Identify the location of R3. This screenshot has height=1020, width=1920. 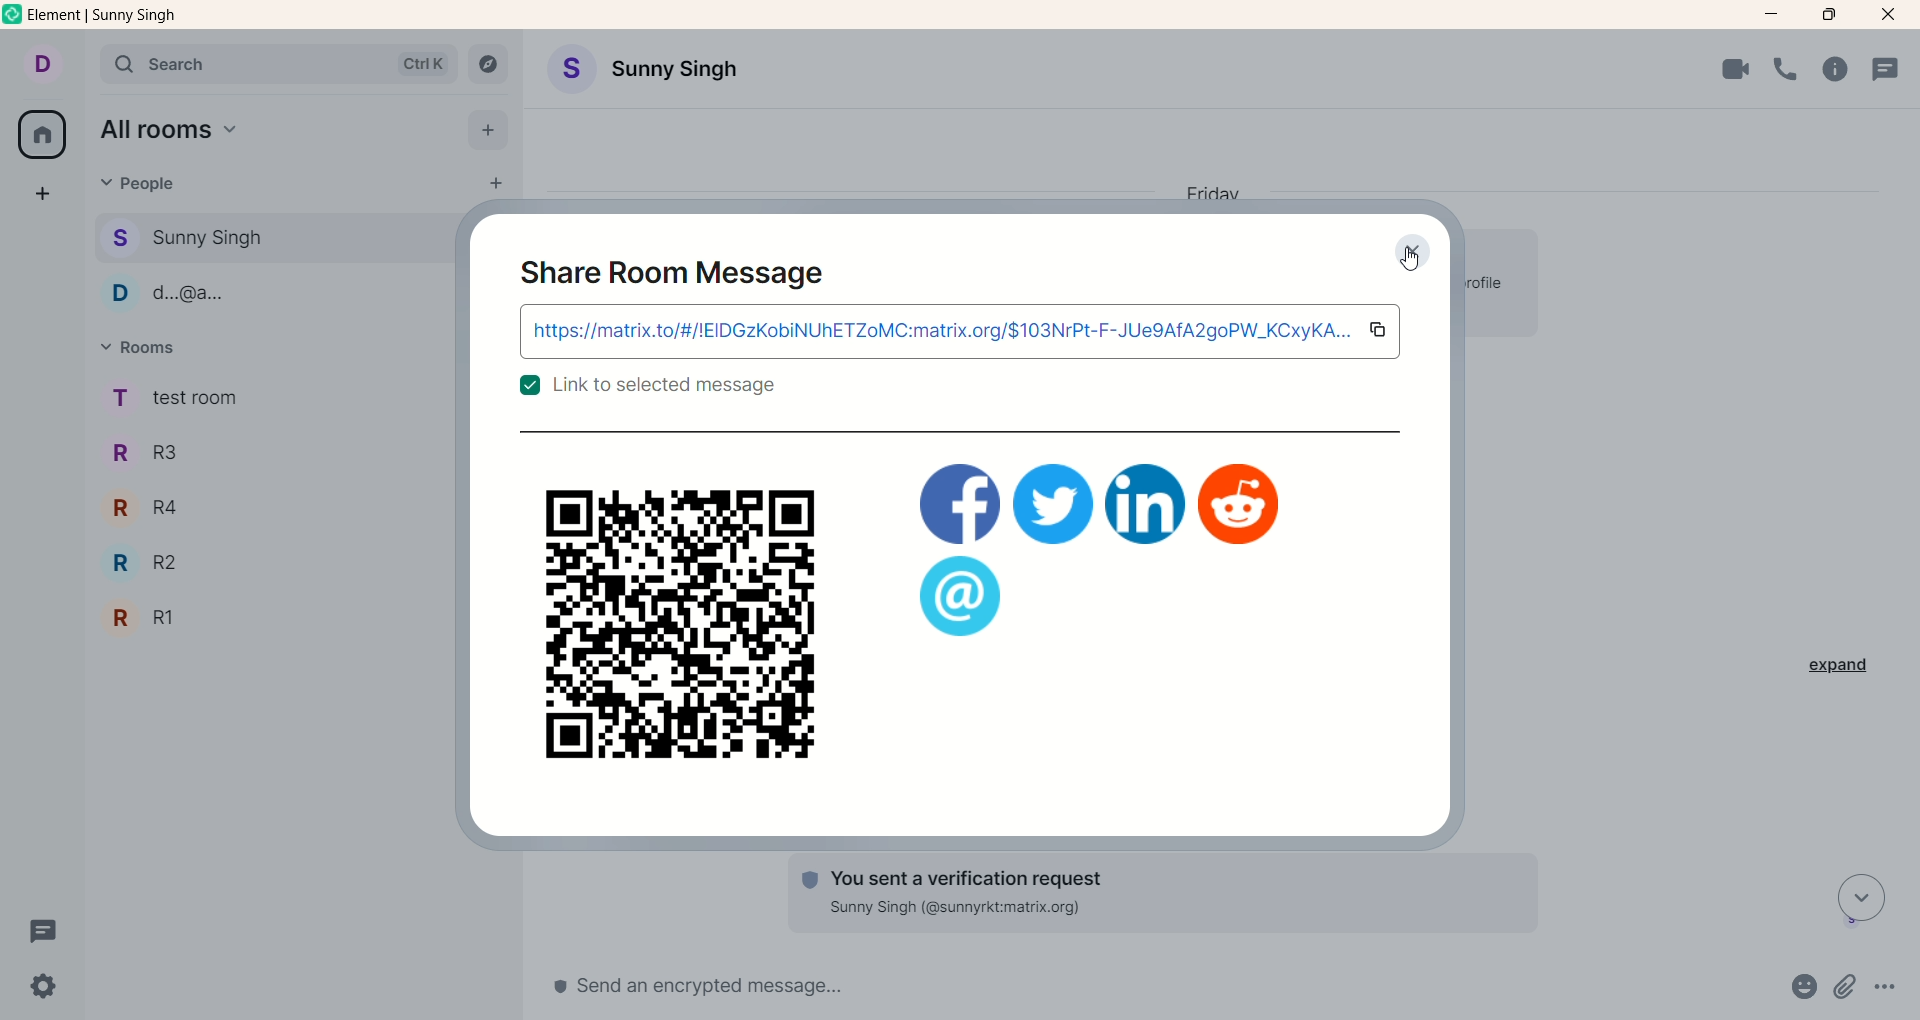
(153, 456).